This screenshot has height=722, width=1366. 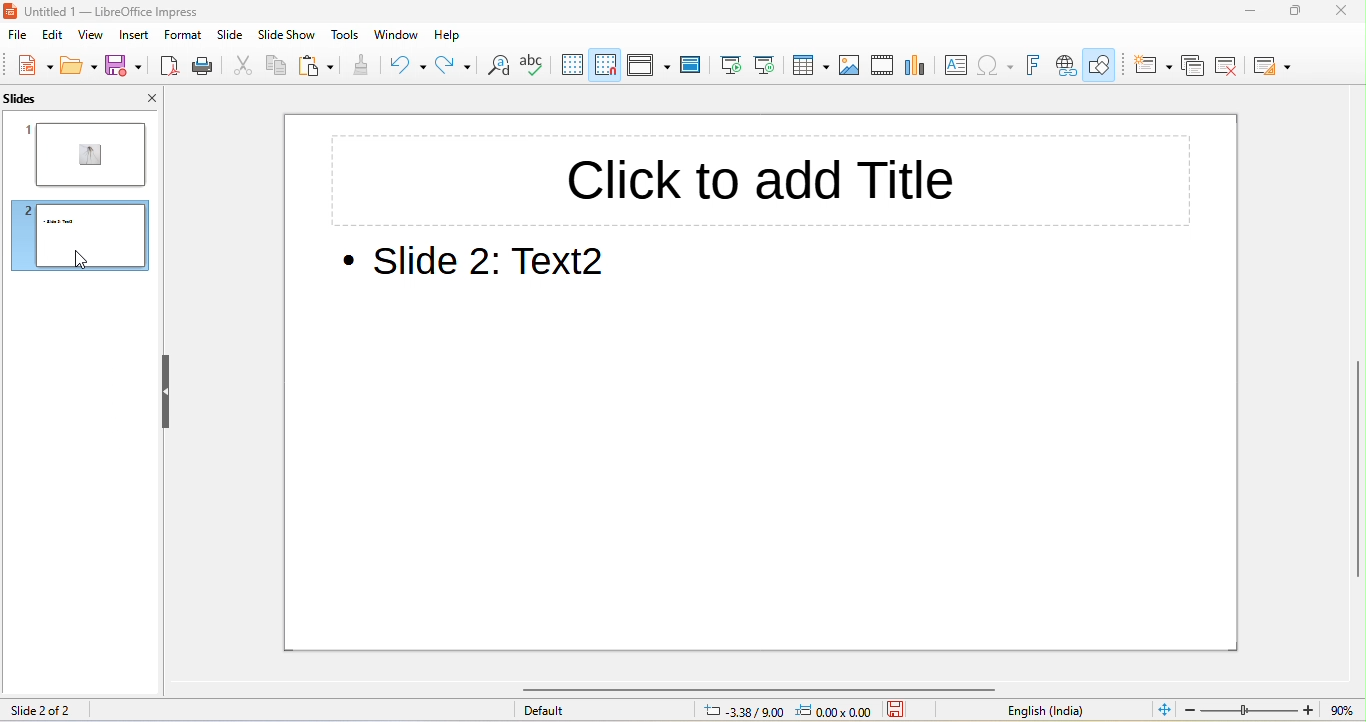 What do you see at coordinates (13, 12) in the screenshot?
I see `logo` at bounding box center [13, 12].